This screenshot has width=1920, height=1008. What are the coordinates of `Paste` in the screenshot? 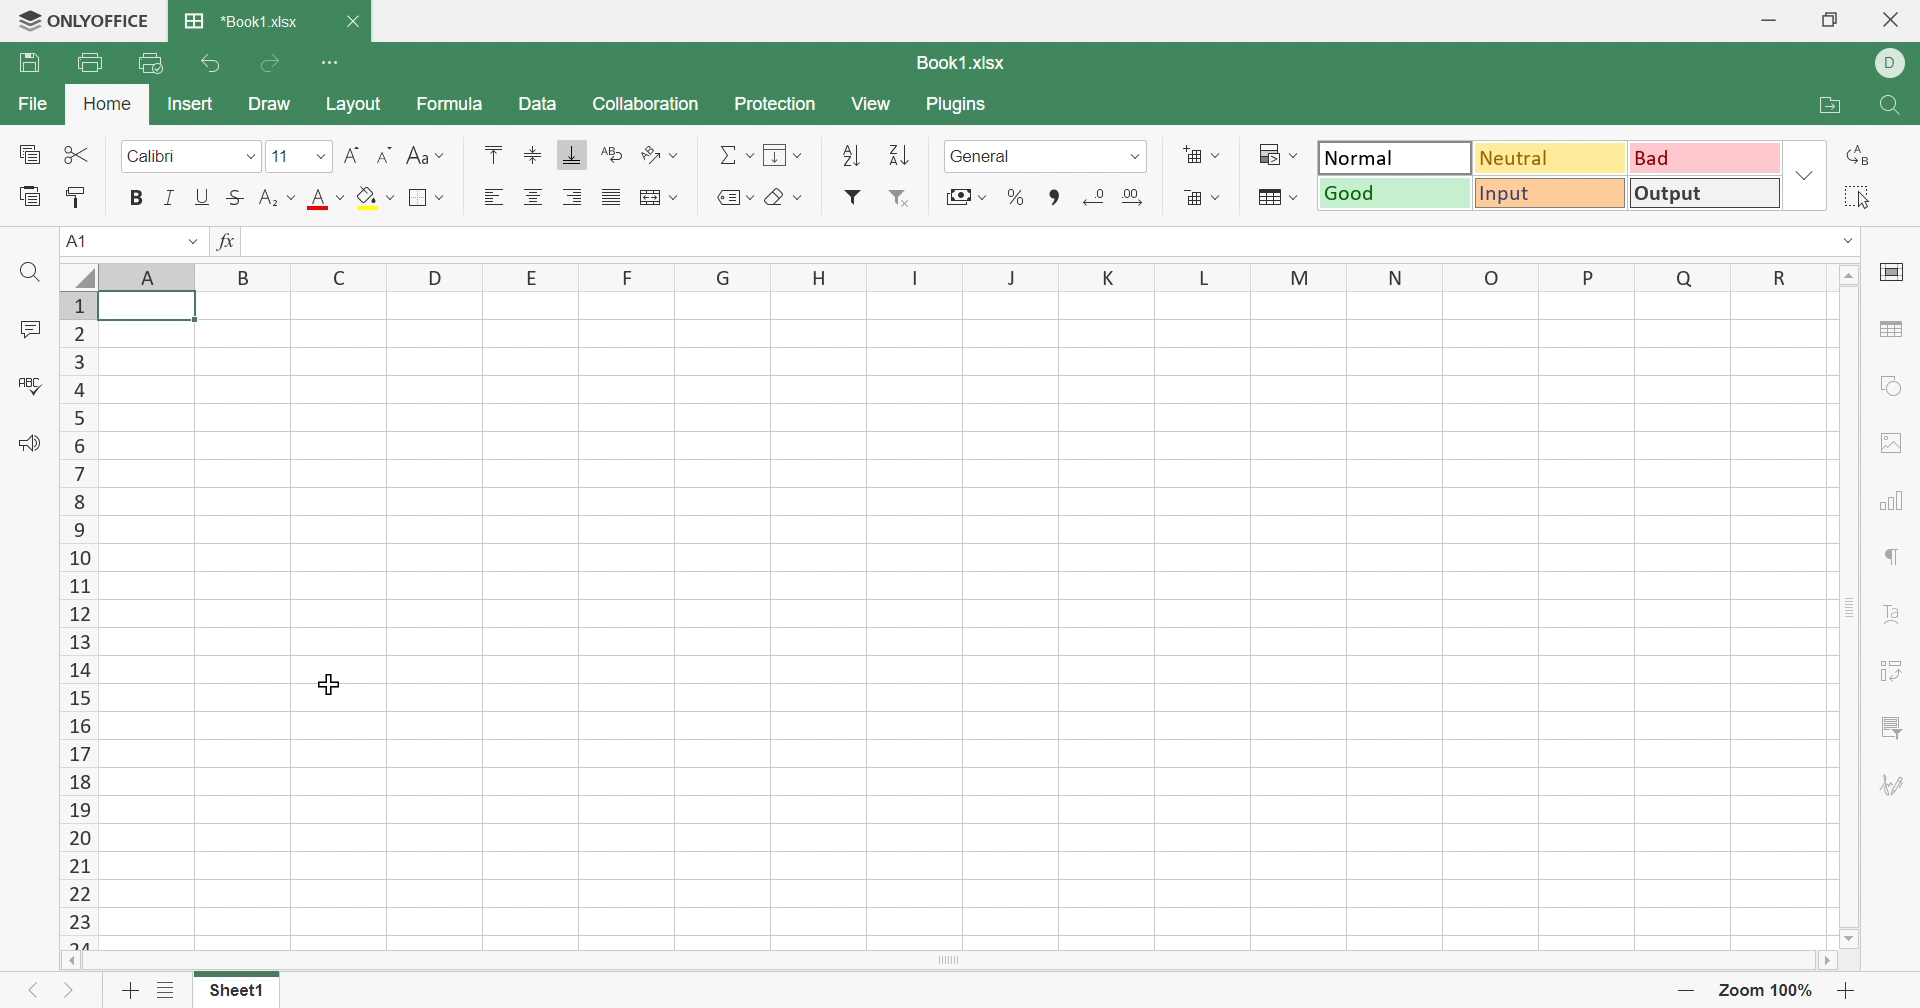 It's located at (28, 194).